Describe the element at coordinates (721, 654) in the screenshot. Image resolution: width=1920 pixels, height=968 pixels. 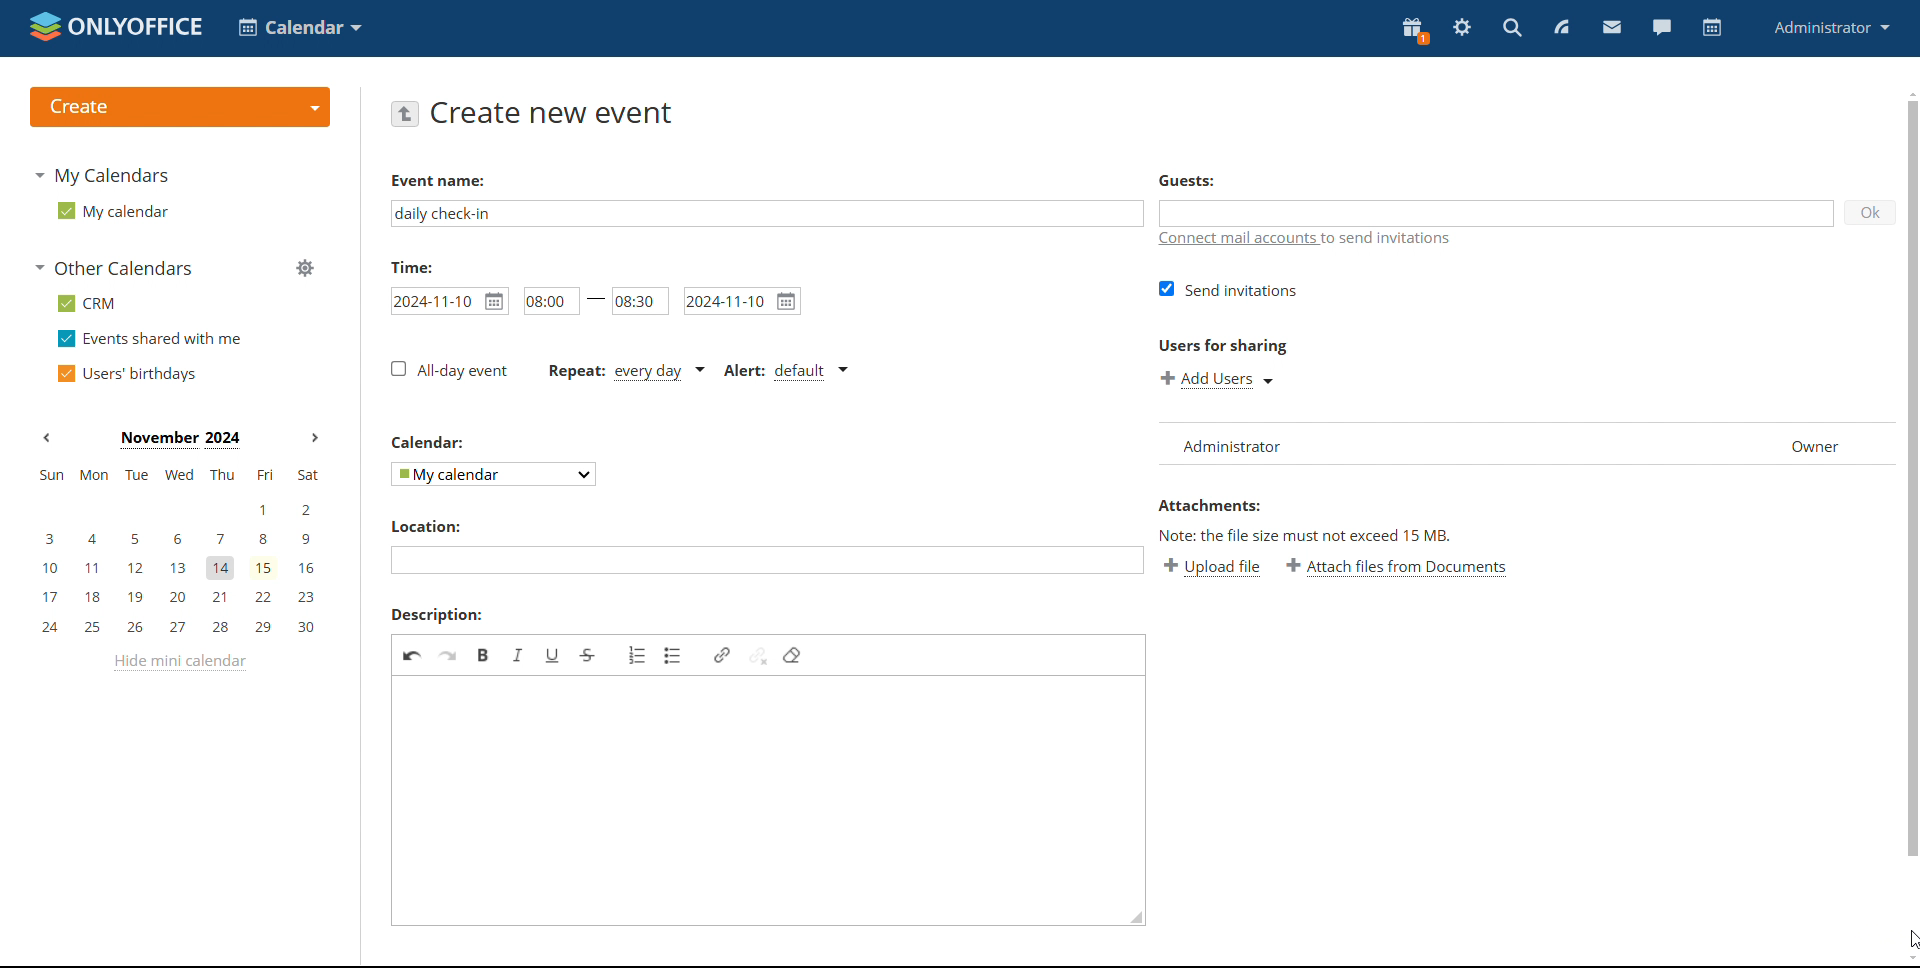
I see `link` at that location.